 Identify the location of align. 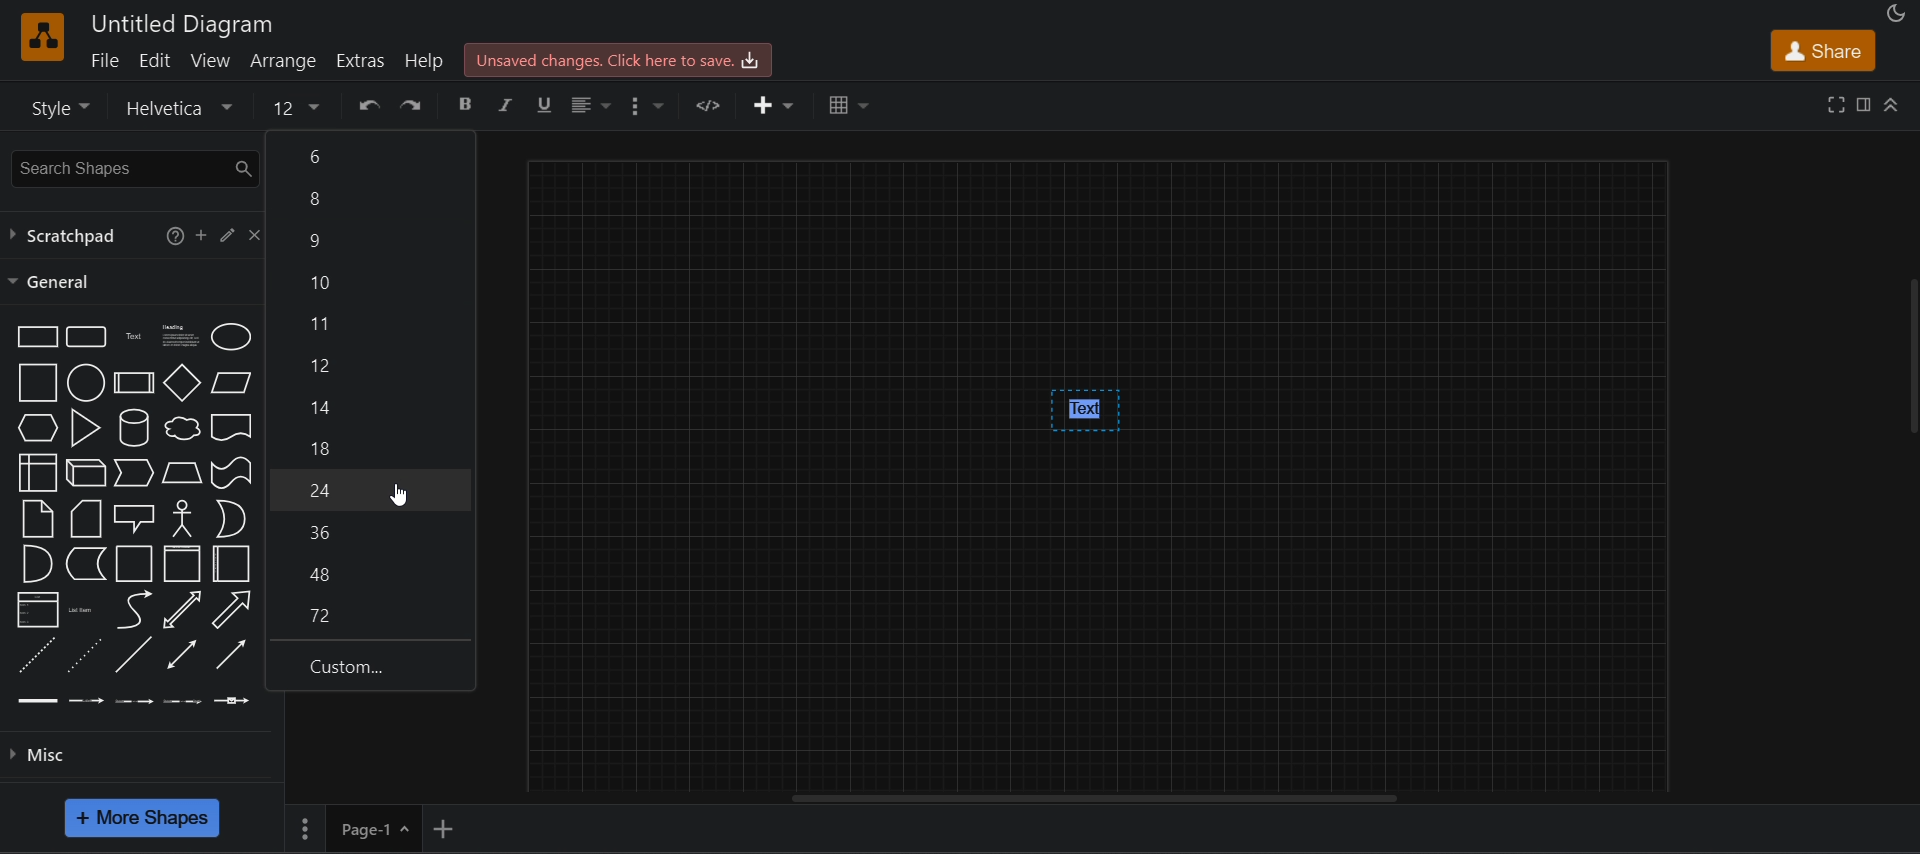
(592, 106).